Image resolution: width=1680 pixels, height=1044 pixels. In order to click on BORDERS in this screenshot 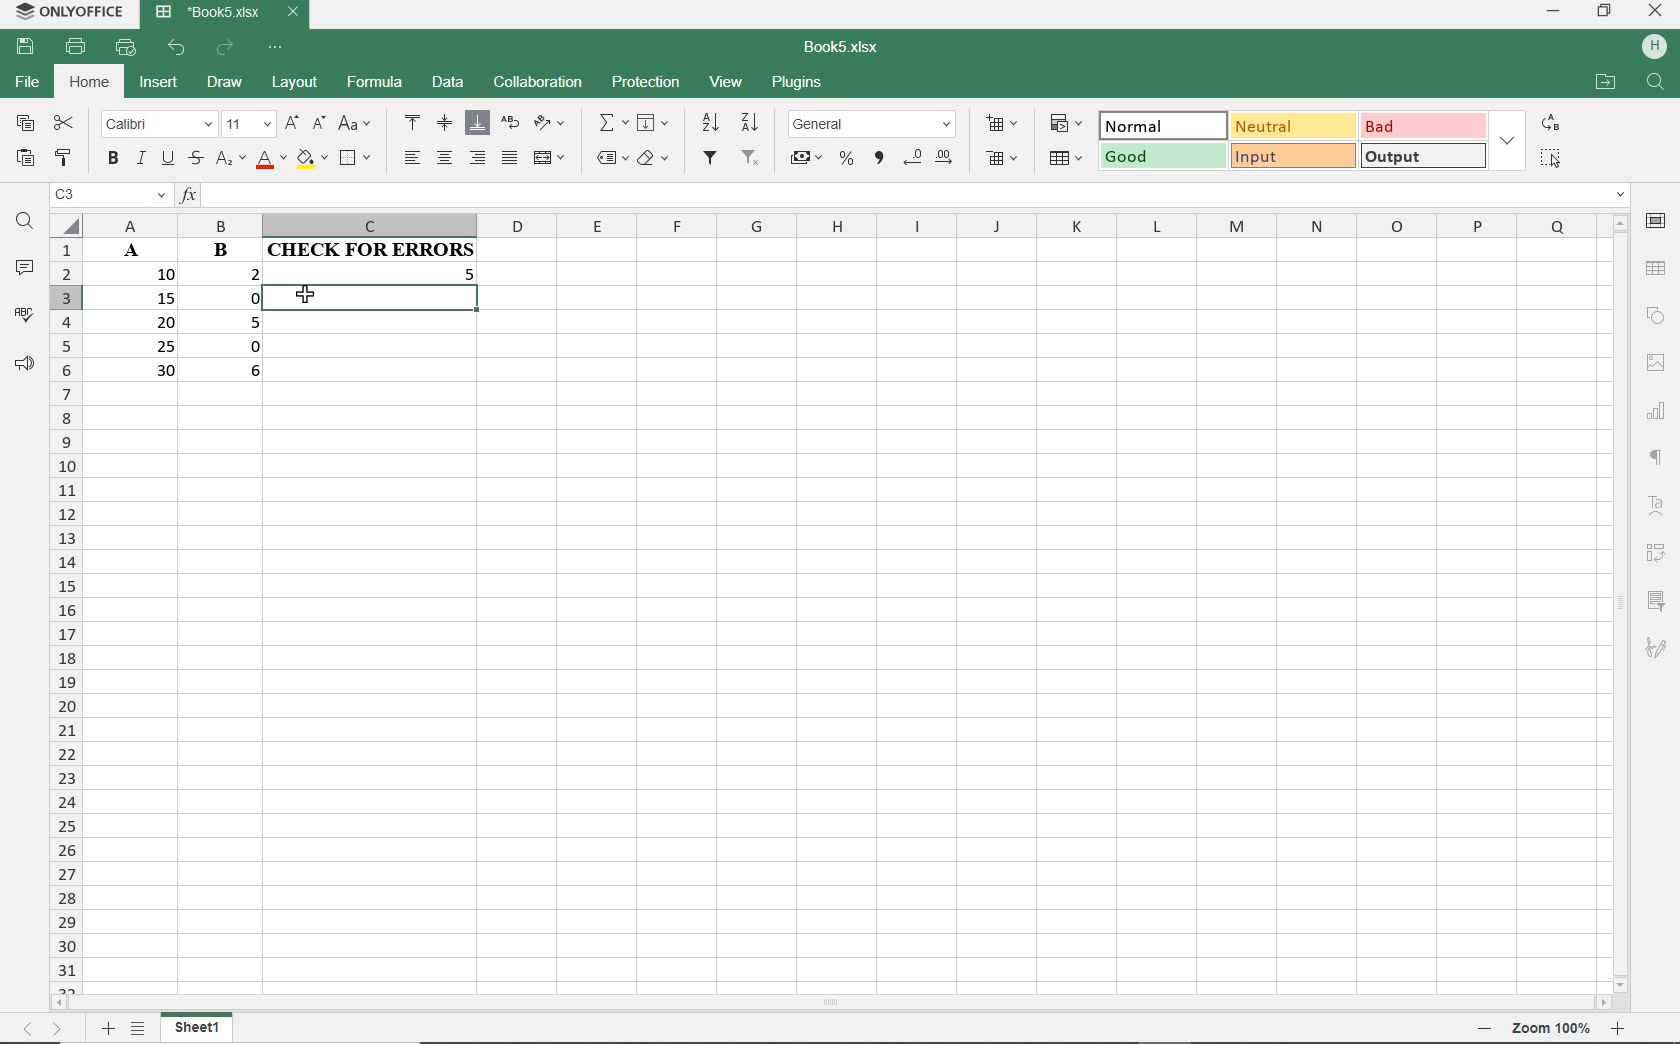, I will do `click(359, 157)`.